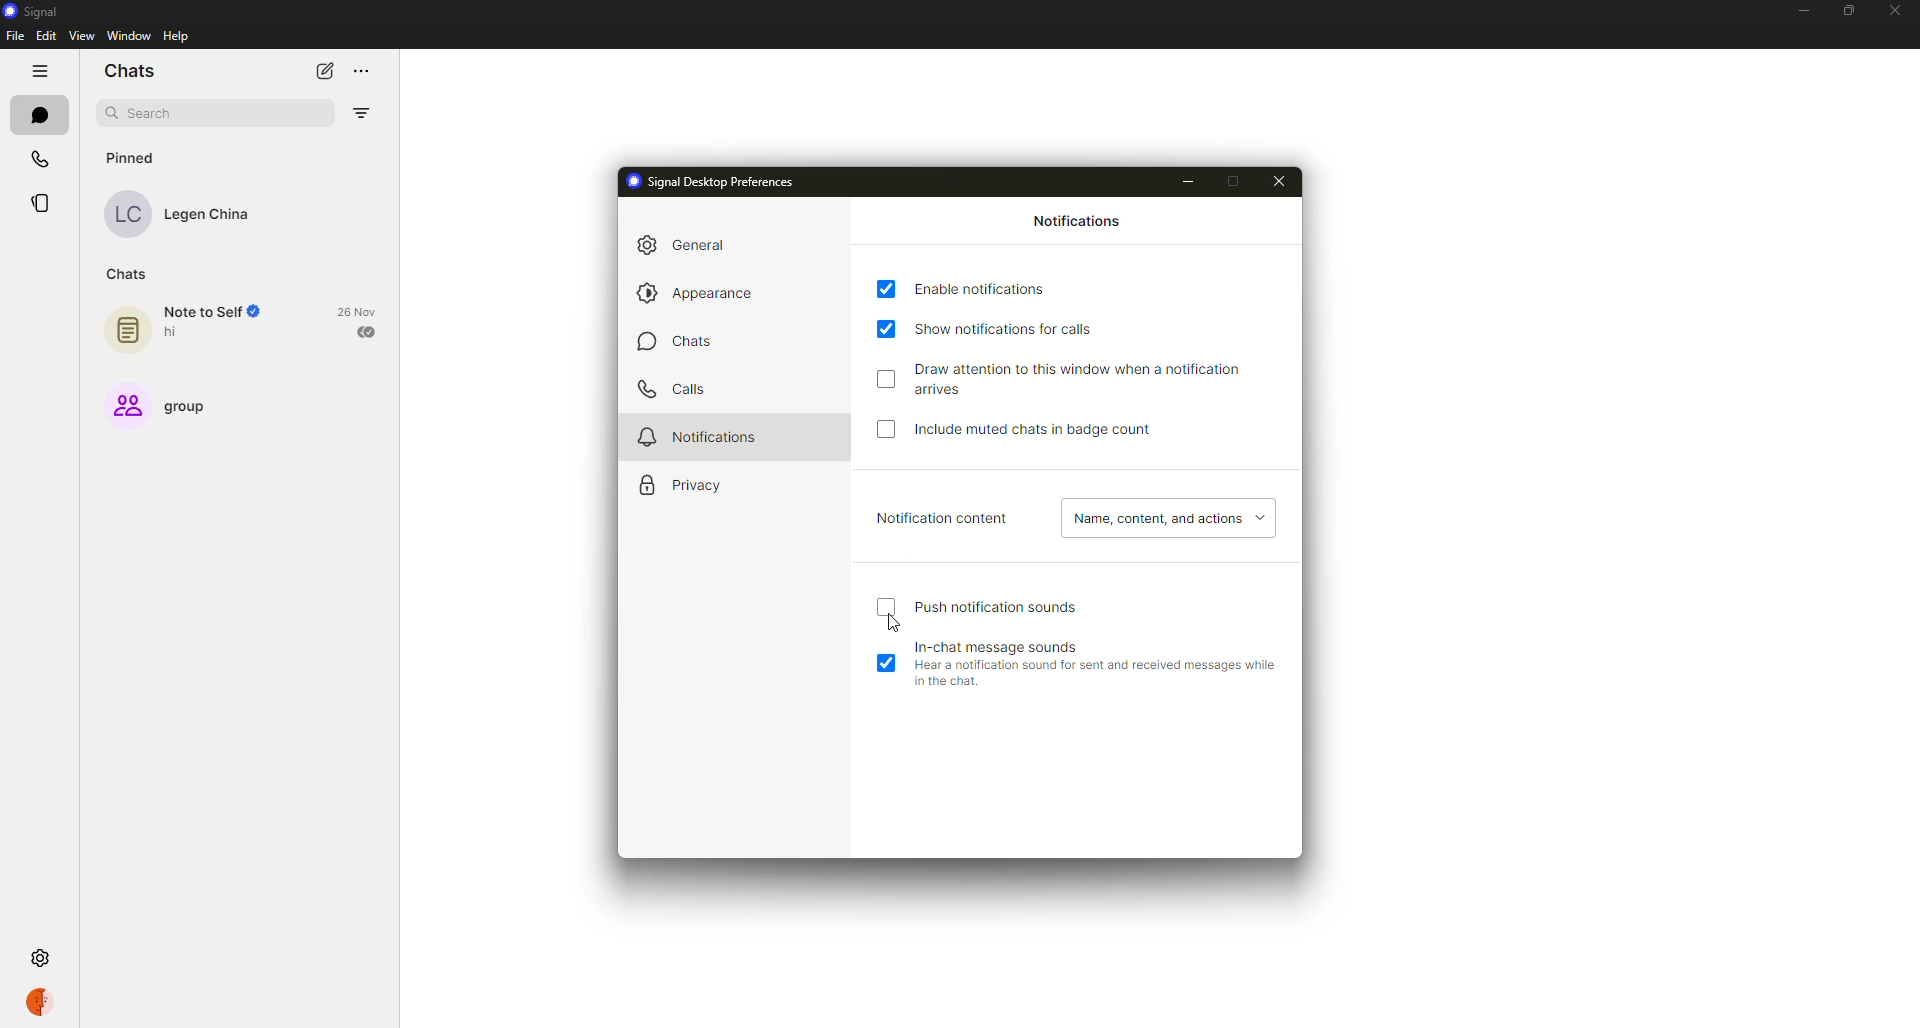  I want to click on chats, so click(38, 114).